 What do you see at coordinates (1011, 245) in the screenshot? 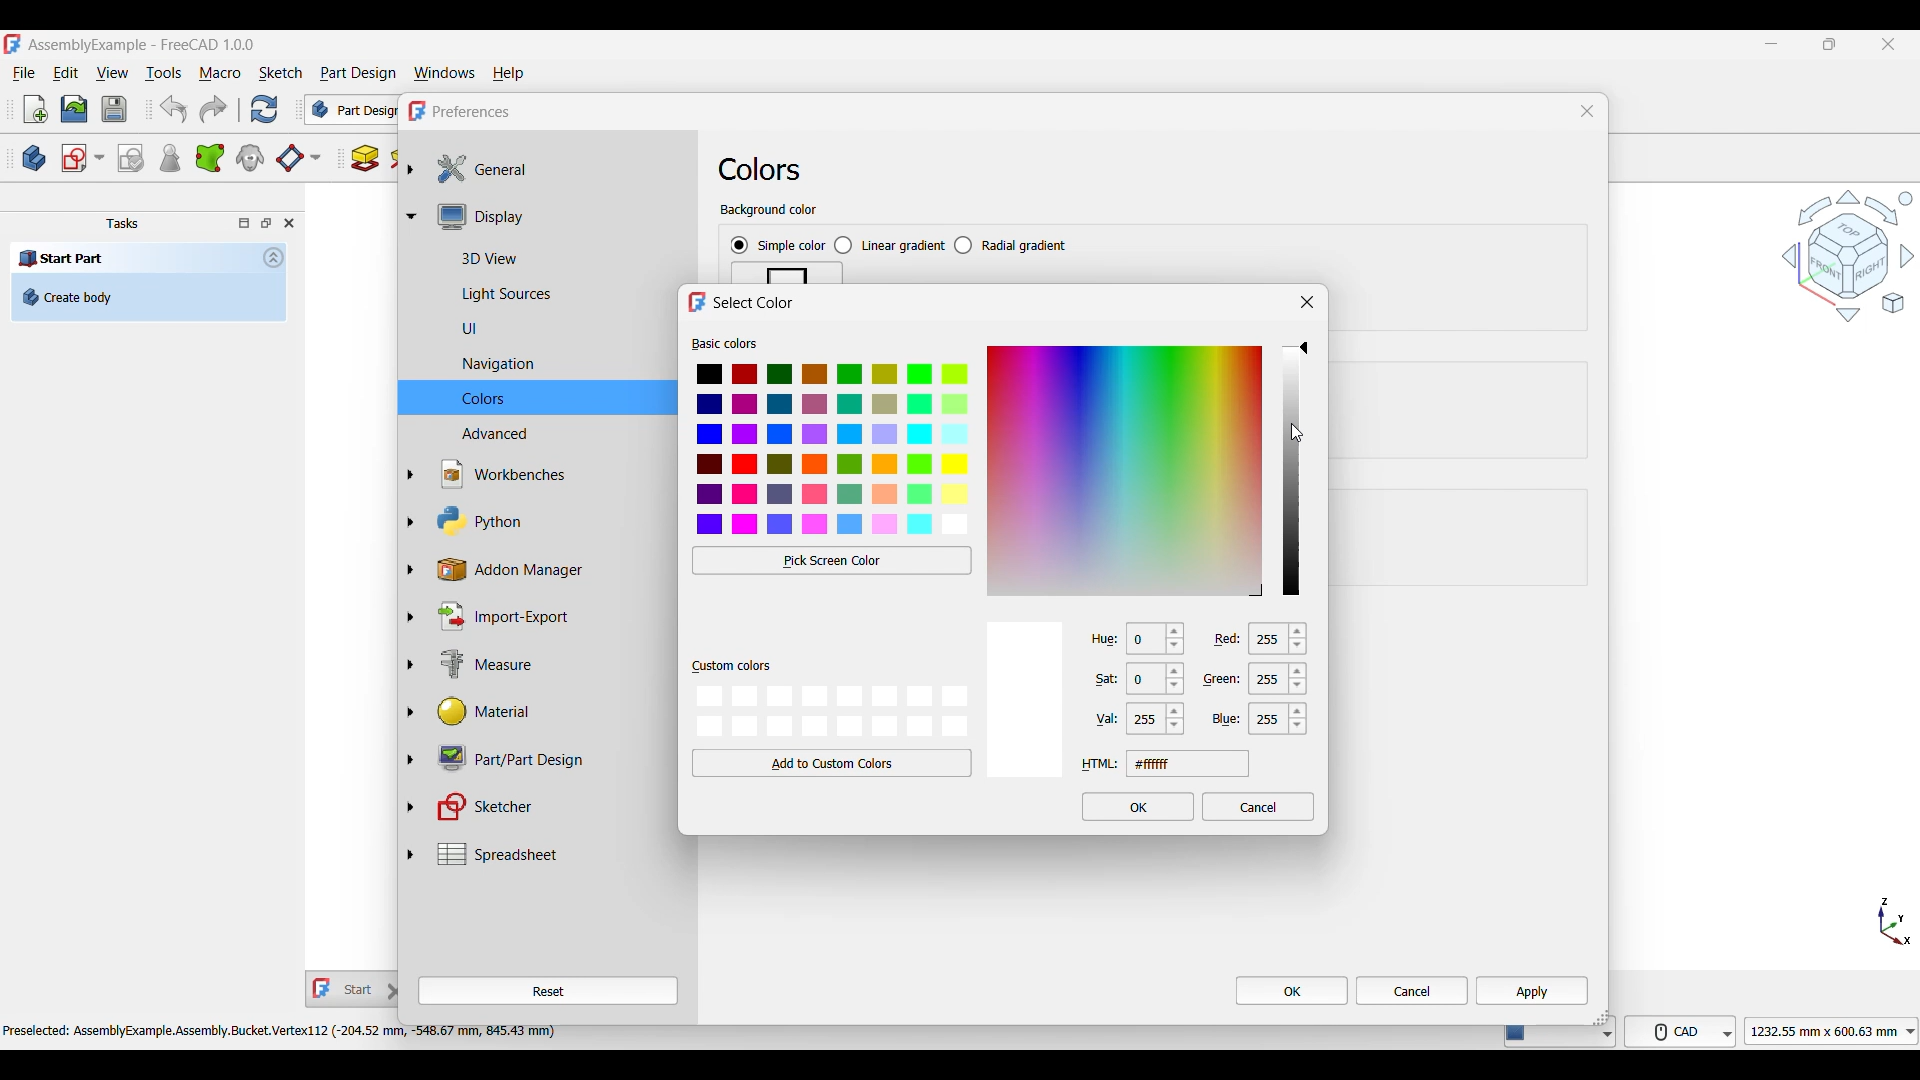
I see `Radial gradient toggle` at bounding box center [1011, 245].